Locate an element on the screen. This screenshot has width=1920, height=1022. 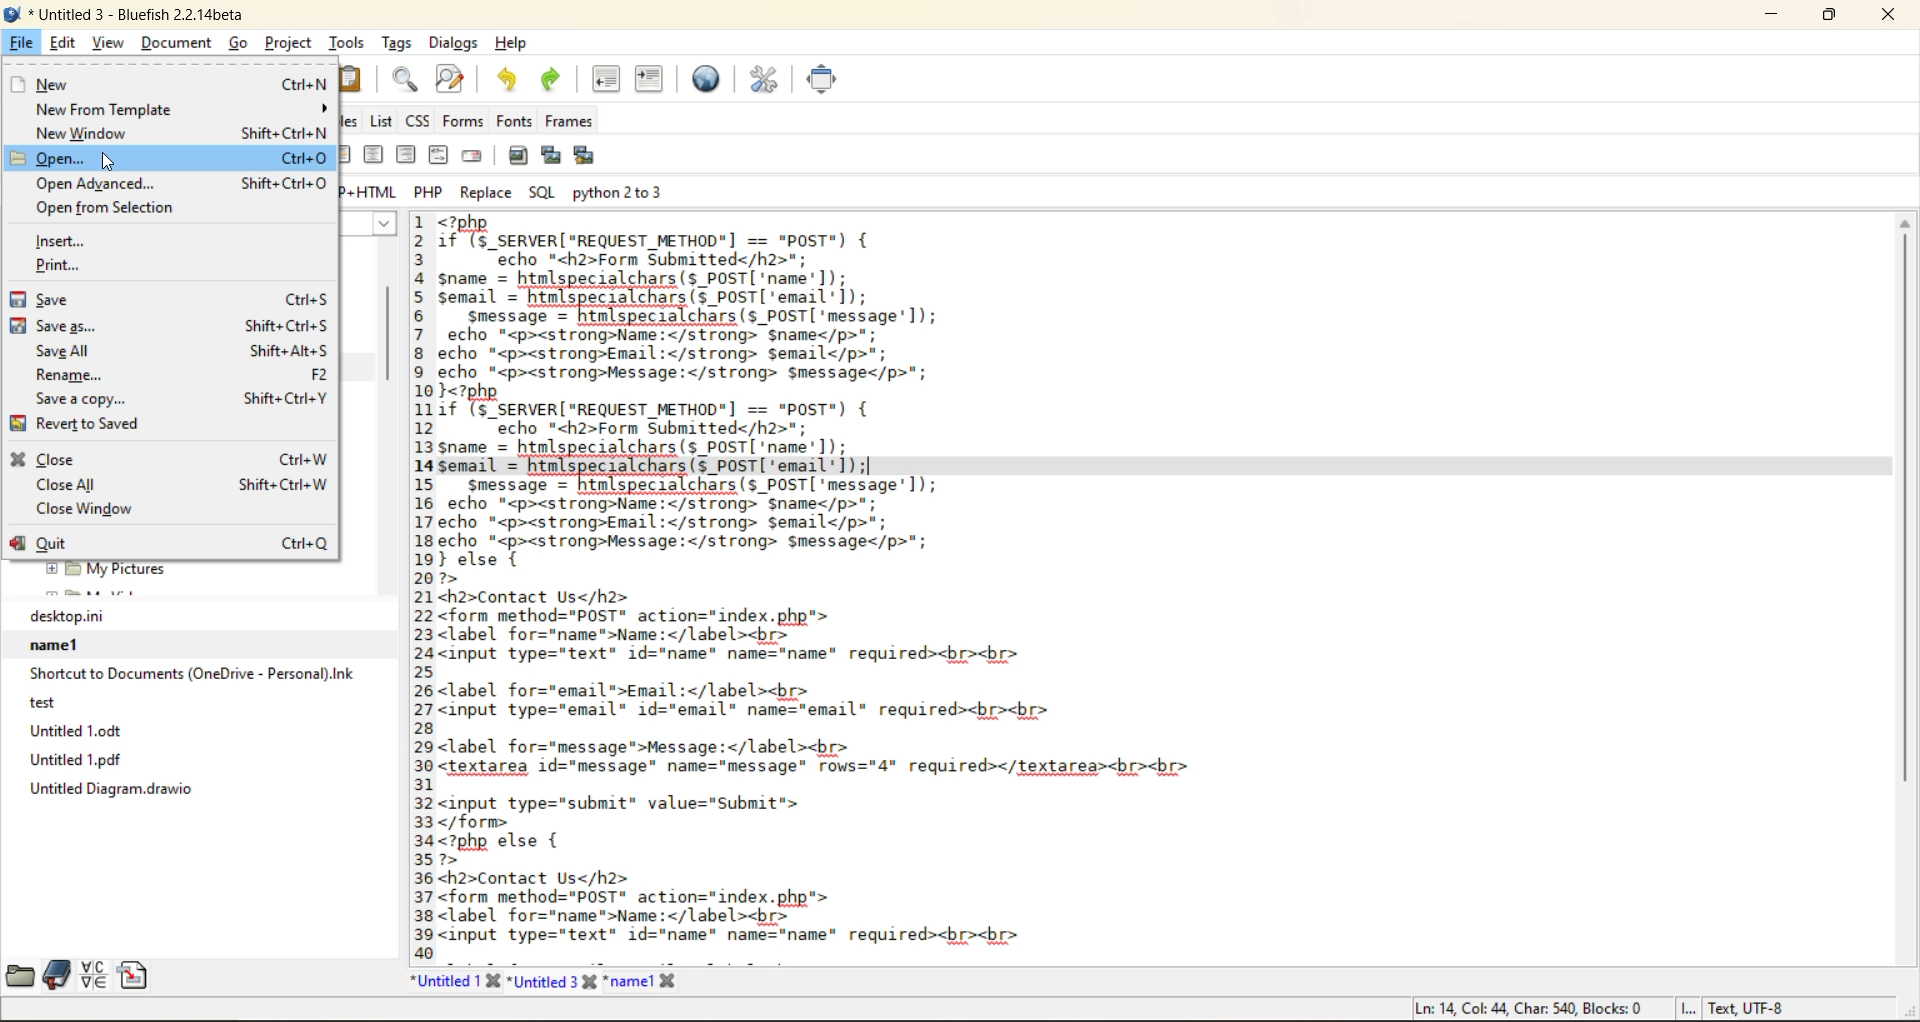
document is located at coordinates (177, 48).